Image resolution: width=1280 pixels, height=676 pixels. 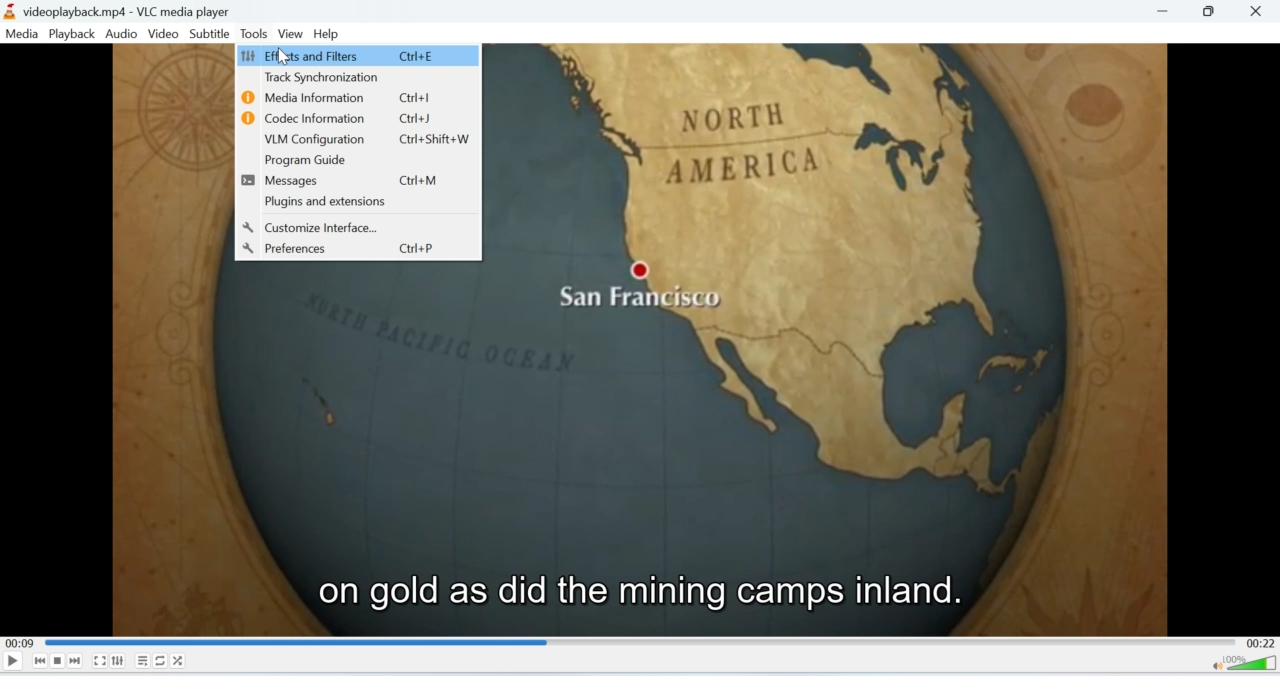 What do you see at coordinates (1211, 12) in the screenshot?
I see `Minimise` at bounding box center [1211, 12].